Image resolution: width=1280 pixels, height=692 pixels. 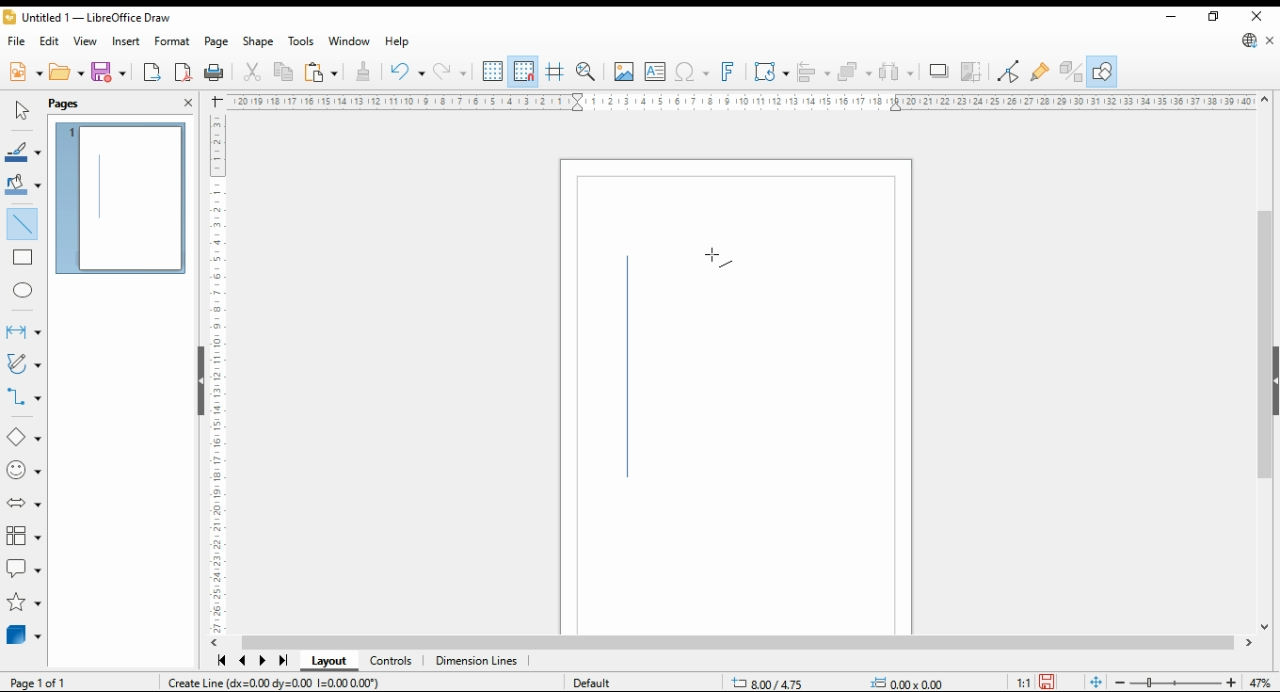 I want to click on tools, so click(x=301, y=40).